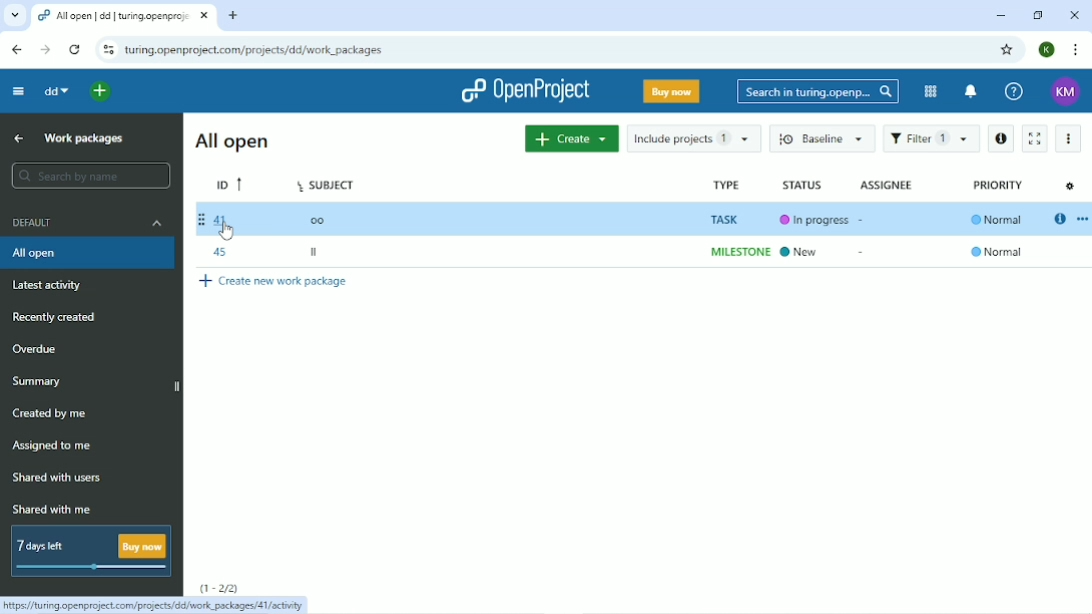 The height and width of the screenshot is (614, 1092). Describe the element at coordinates (107, 47) in the screenshot. I see `View site information` at that location.